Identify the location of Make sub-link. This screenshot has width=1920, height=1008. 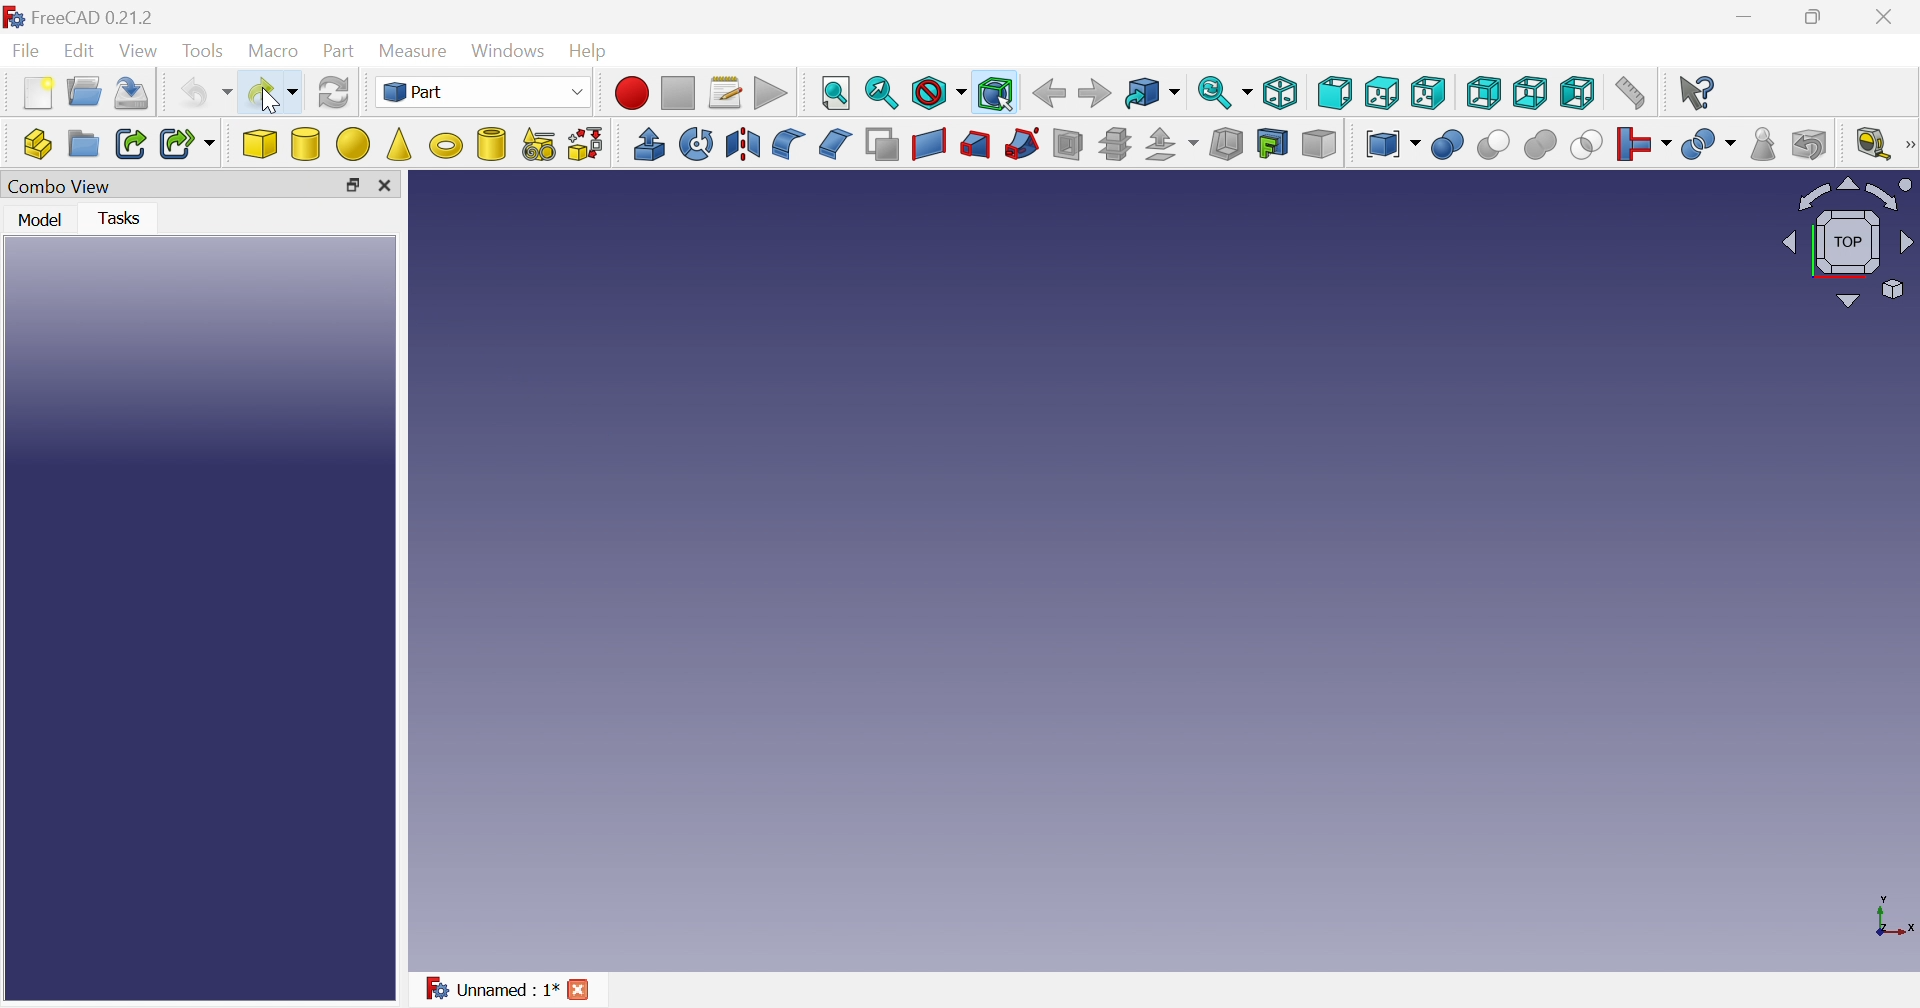
(187, 145).